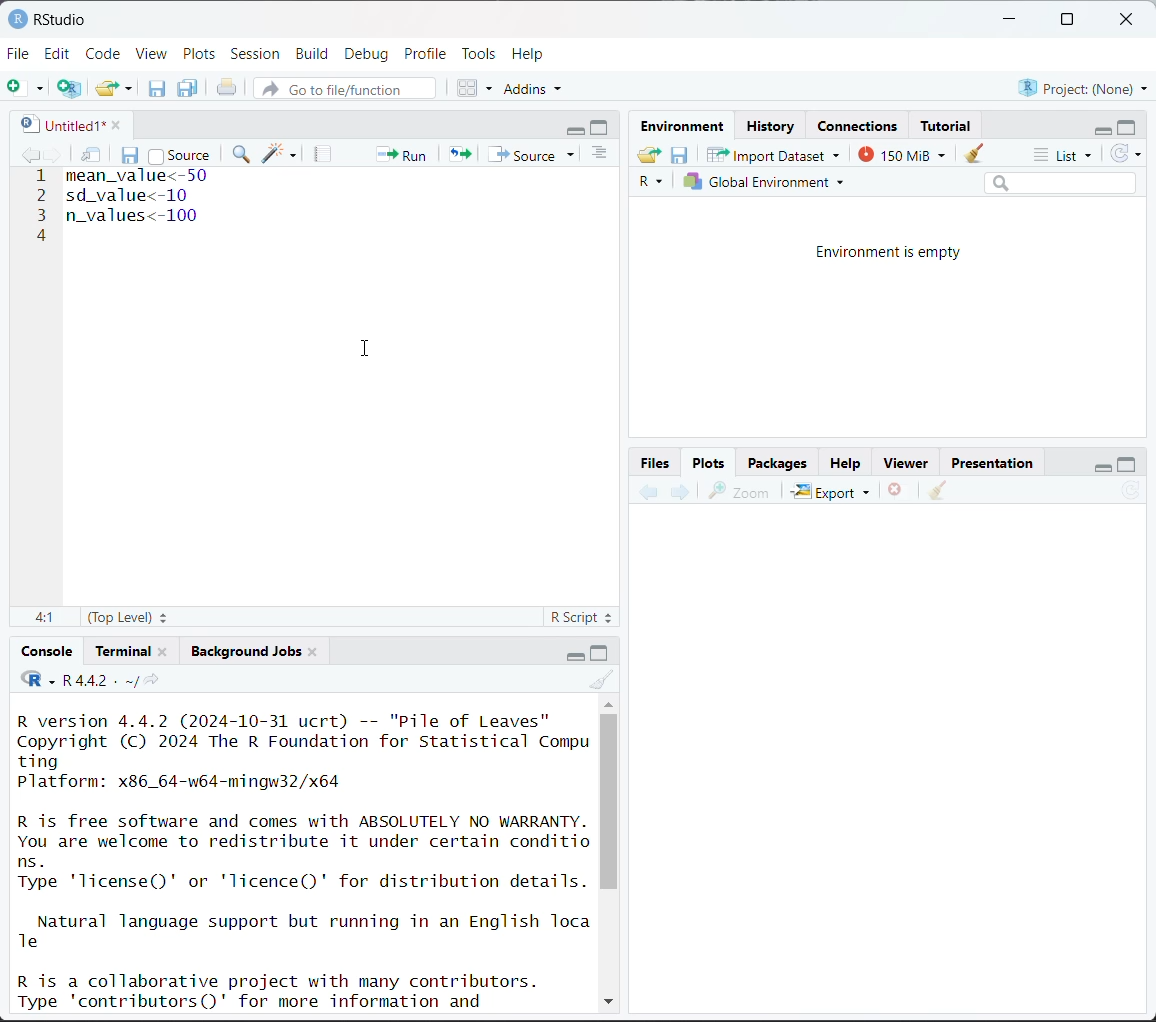 The width and height of the screenshot is (1156, 1022). What do you see at coordinates (535, 154) in the screenshot?
I see `source` at bounding box center [535, 154].